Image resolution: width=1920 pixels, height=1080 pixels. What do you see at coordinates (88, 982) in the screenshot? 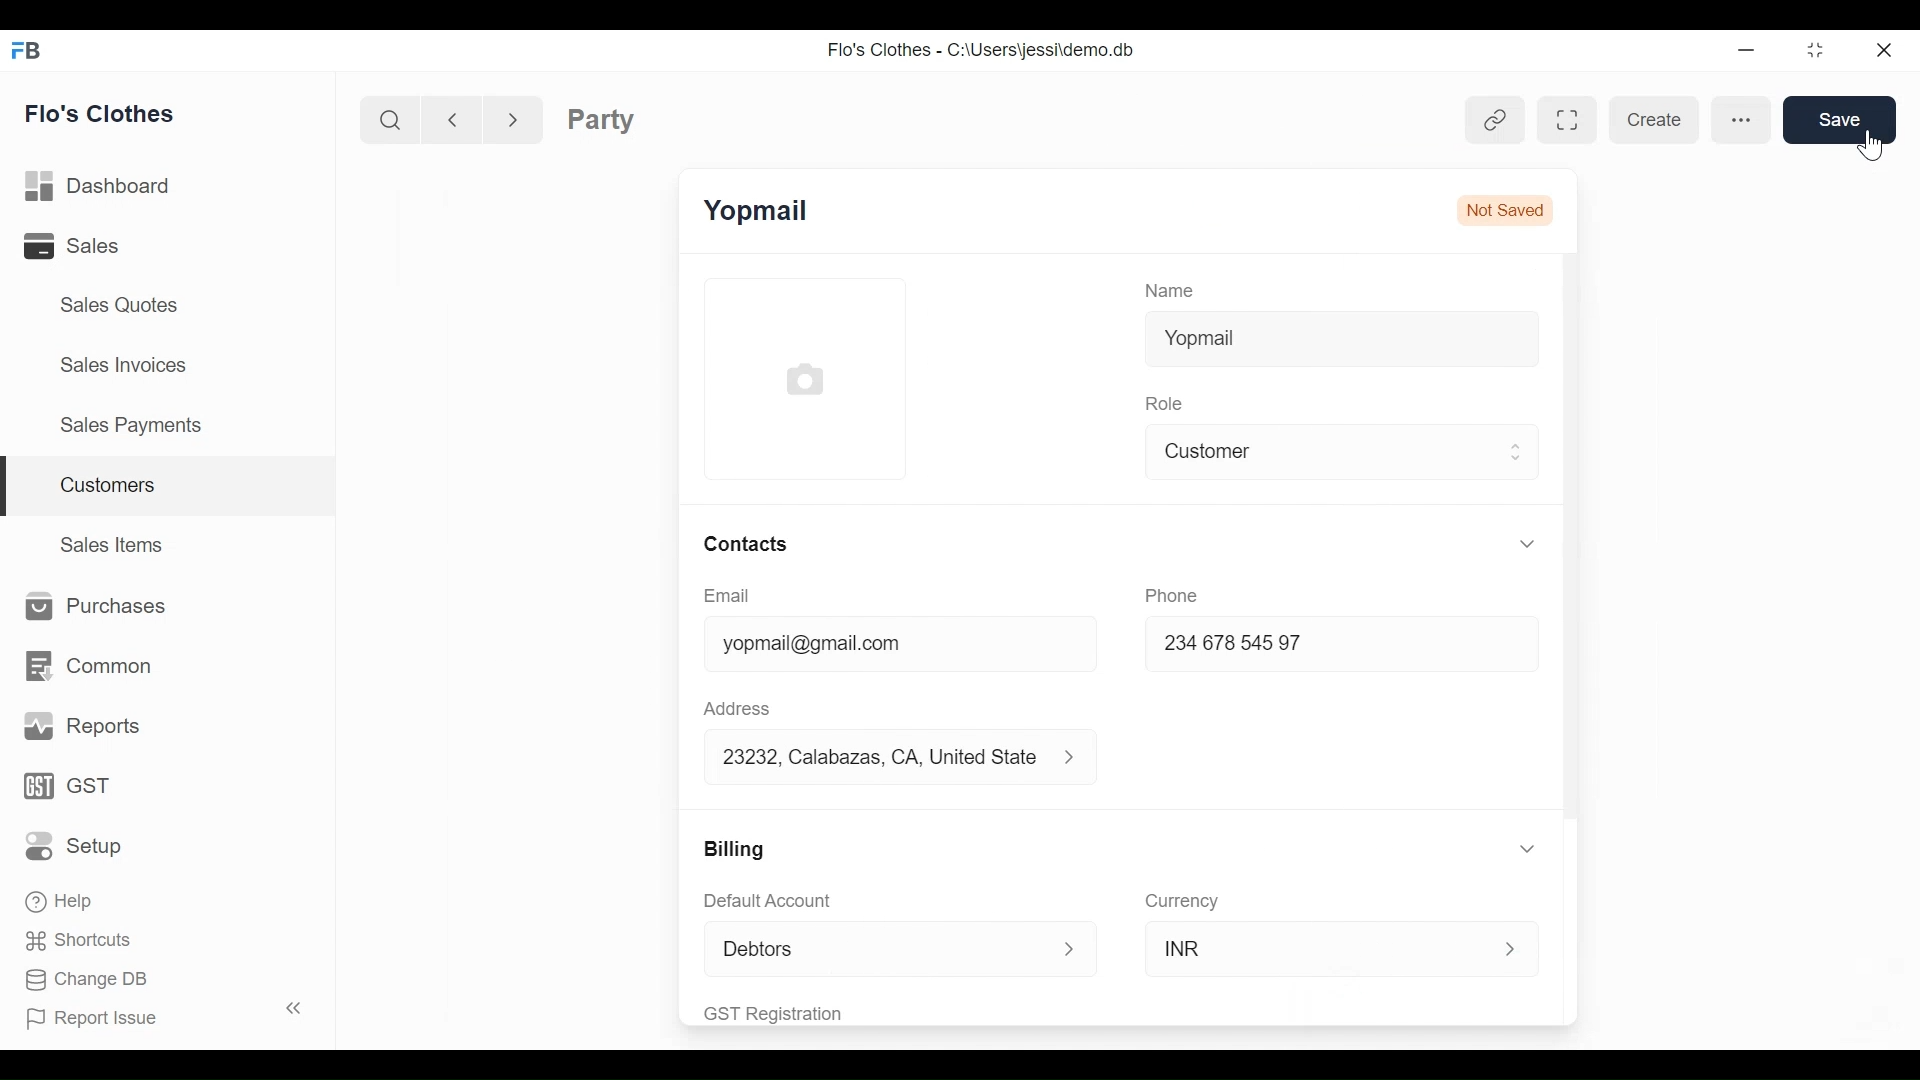
I see `Change DB` at bounding box center [88, 982].